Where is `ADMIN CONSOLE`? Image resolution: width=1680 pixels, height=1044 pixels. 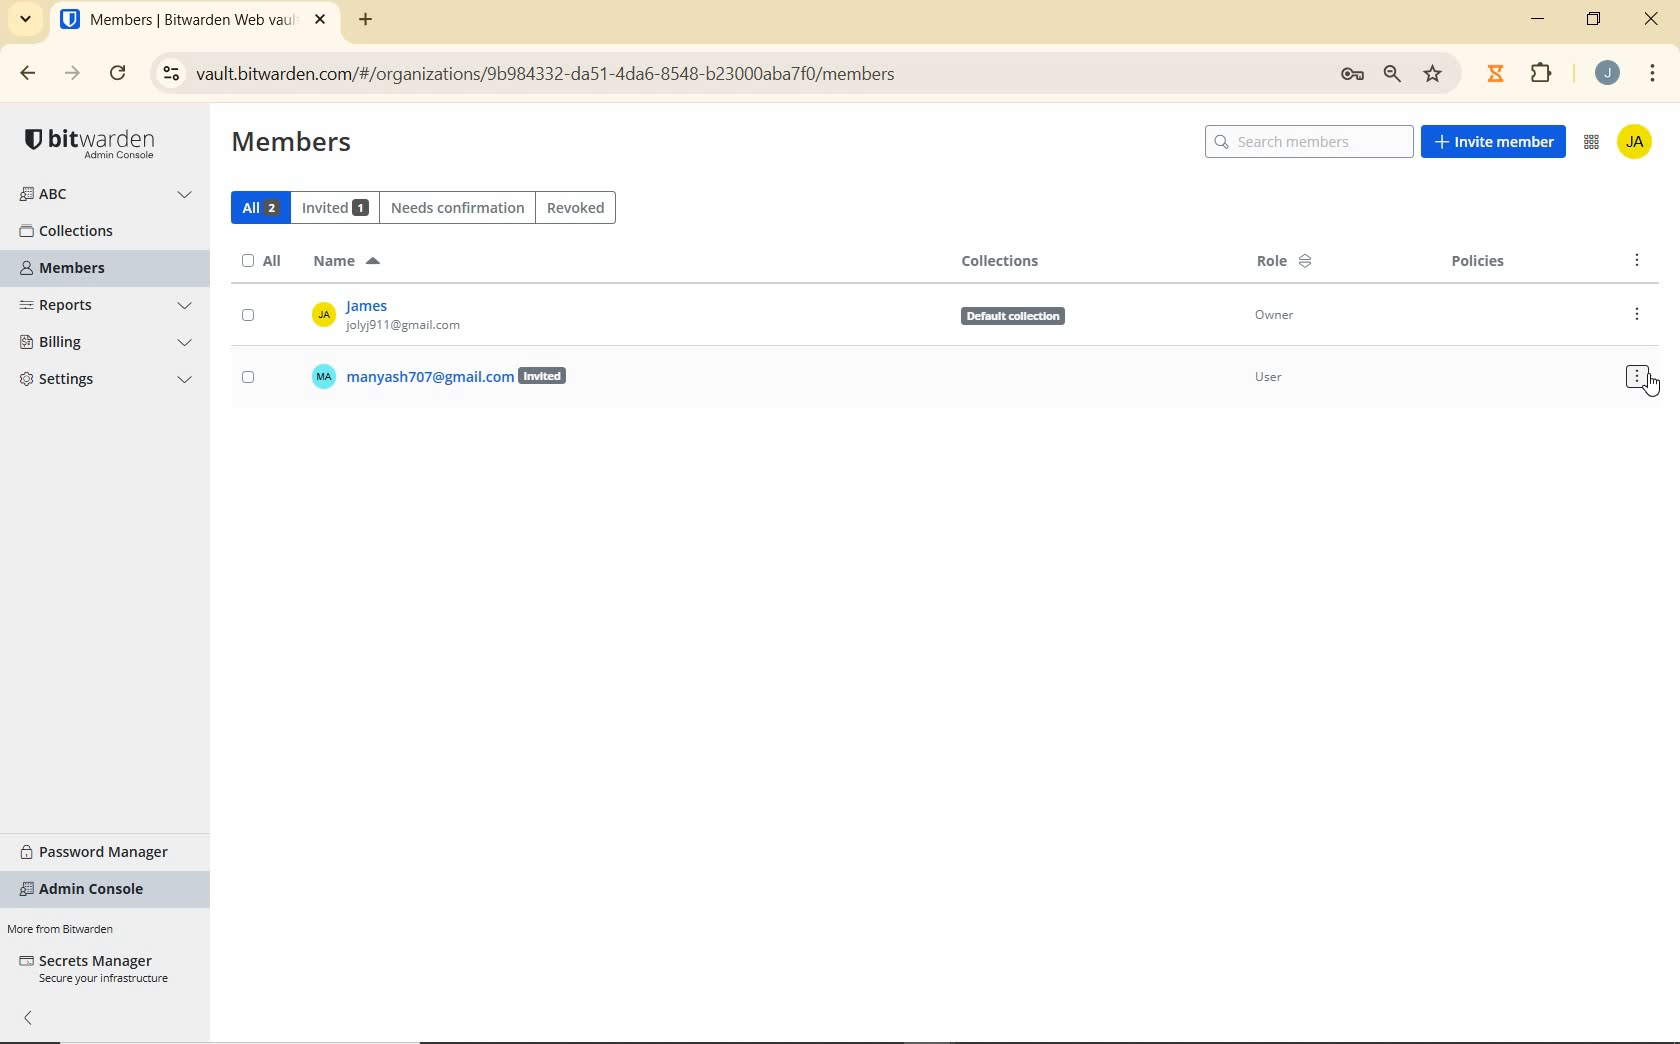 ADMIN CONSOLE is located at coordinates (1591, 145).